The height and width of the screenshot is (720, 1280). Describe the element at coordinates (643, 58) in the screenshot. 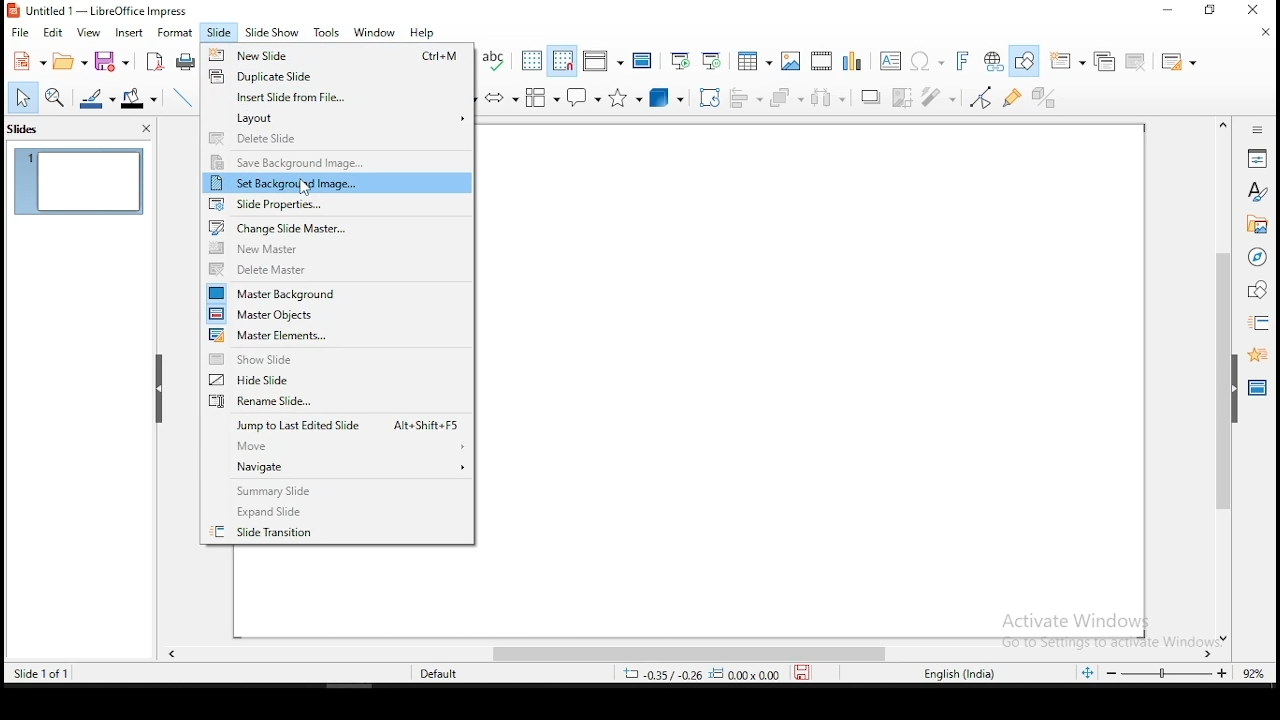

I see `master slide` at that location.